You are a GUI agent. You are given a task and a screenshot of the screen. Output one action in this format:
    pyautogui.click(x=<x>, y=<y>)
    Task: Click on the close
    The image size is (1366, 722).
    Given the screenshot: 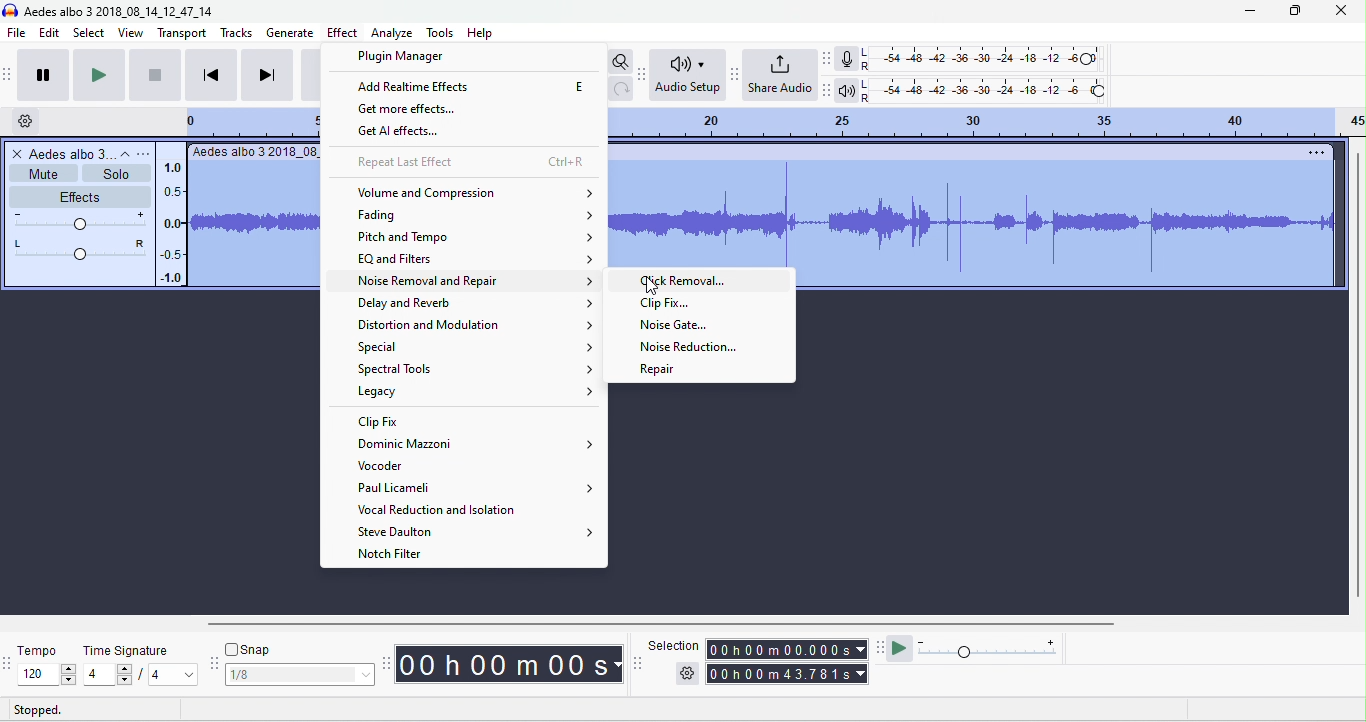 What is the action you would take?
    pyautogui.click(x=1342, y=9)
    